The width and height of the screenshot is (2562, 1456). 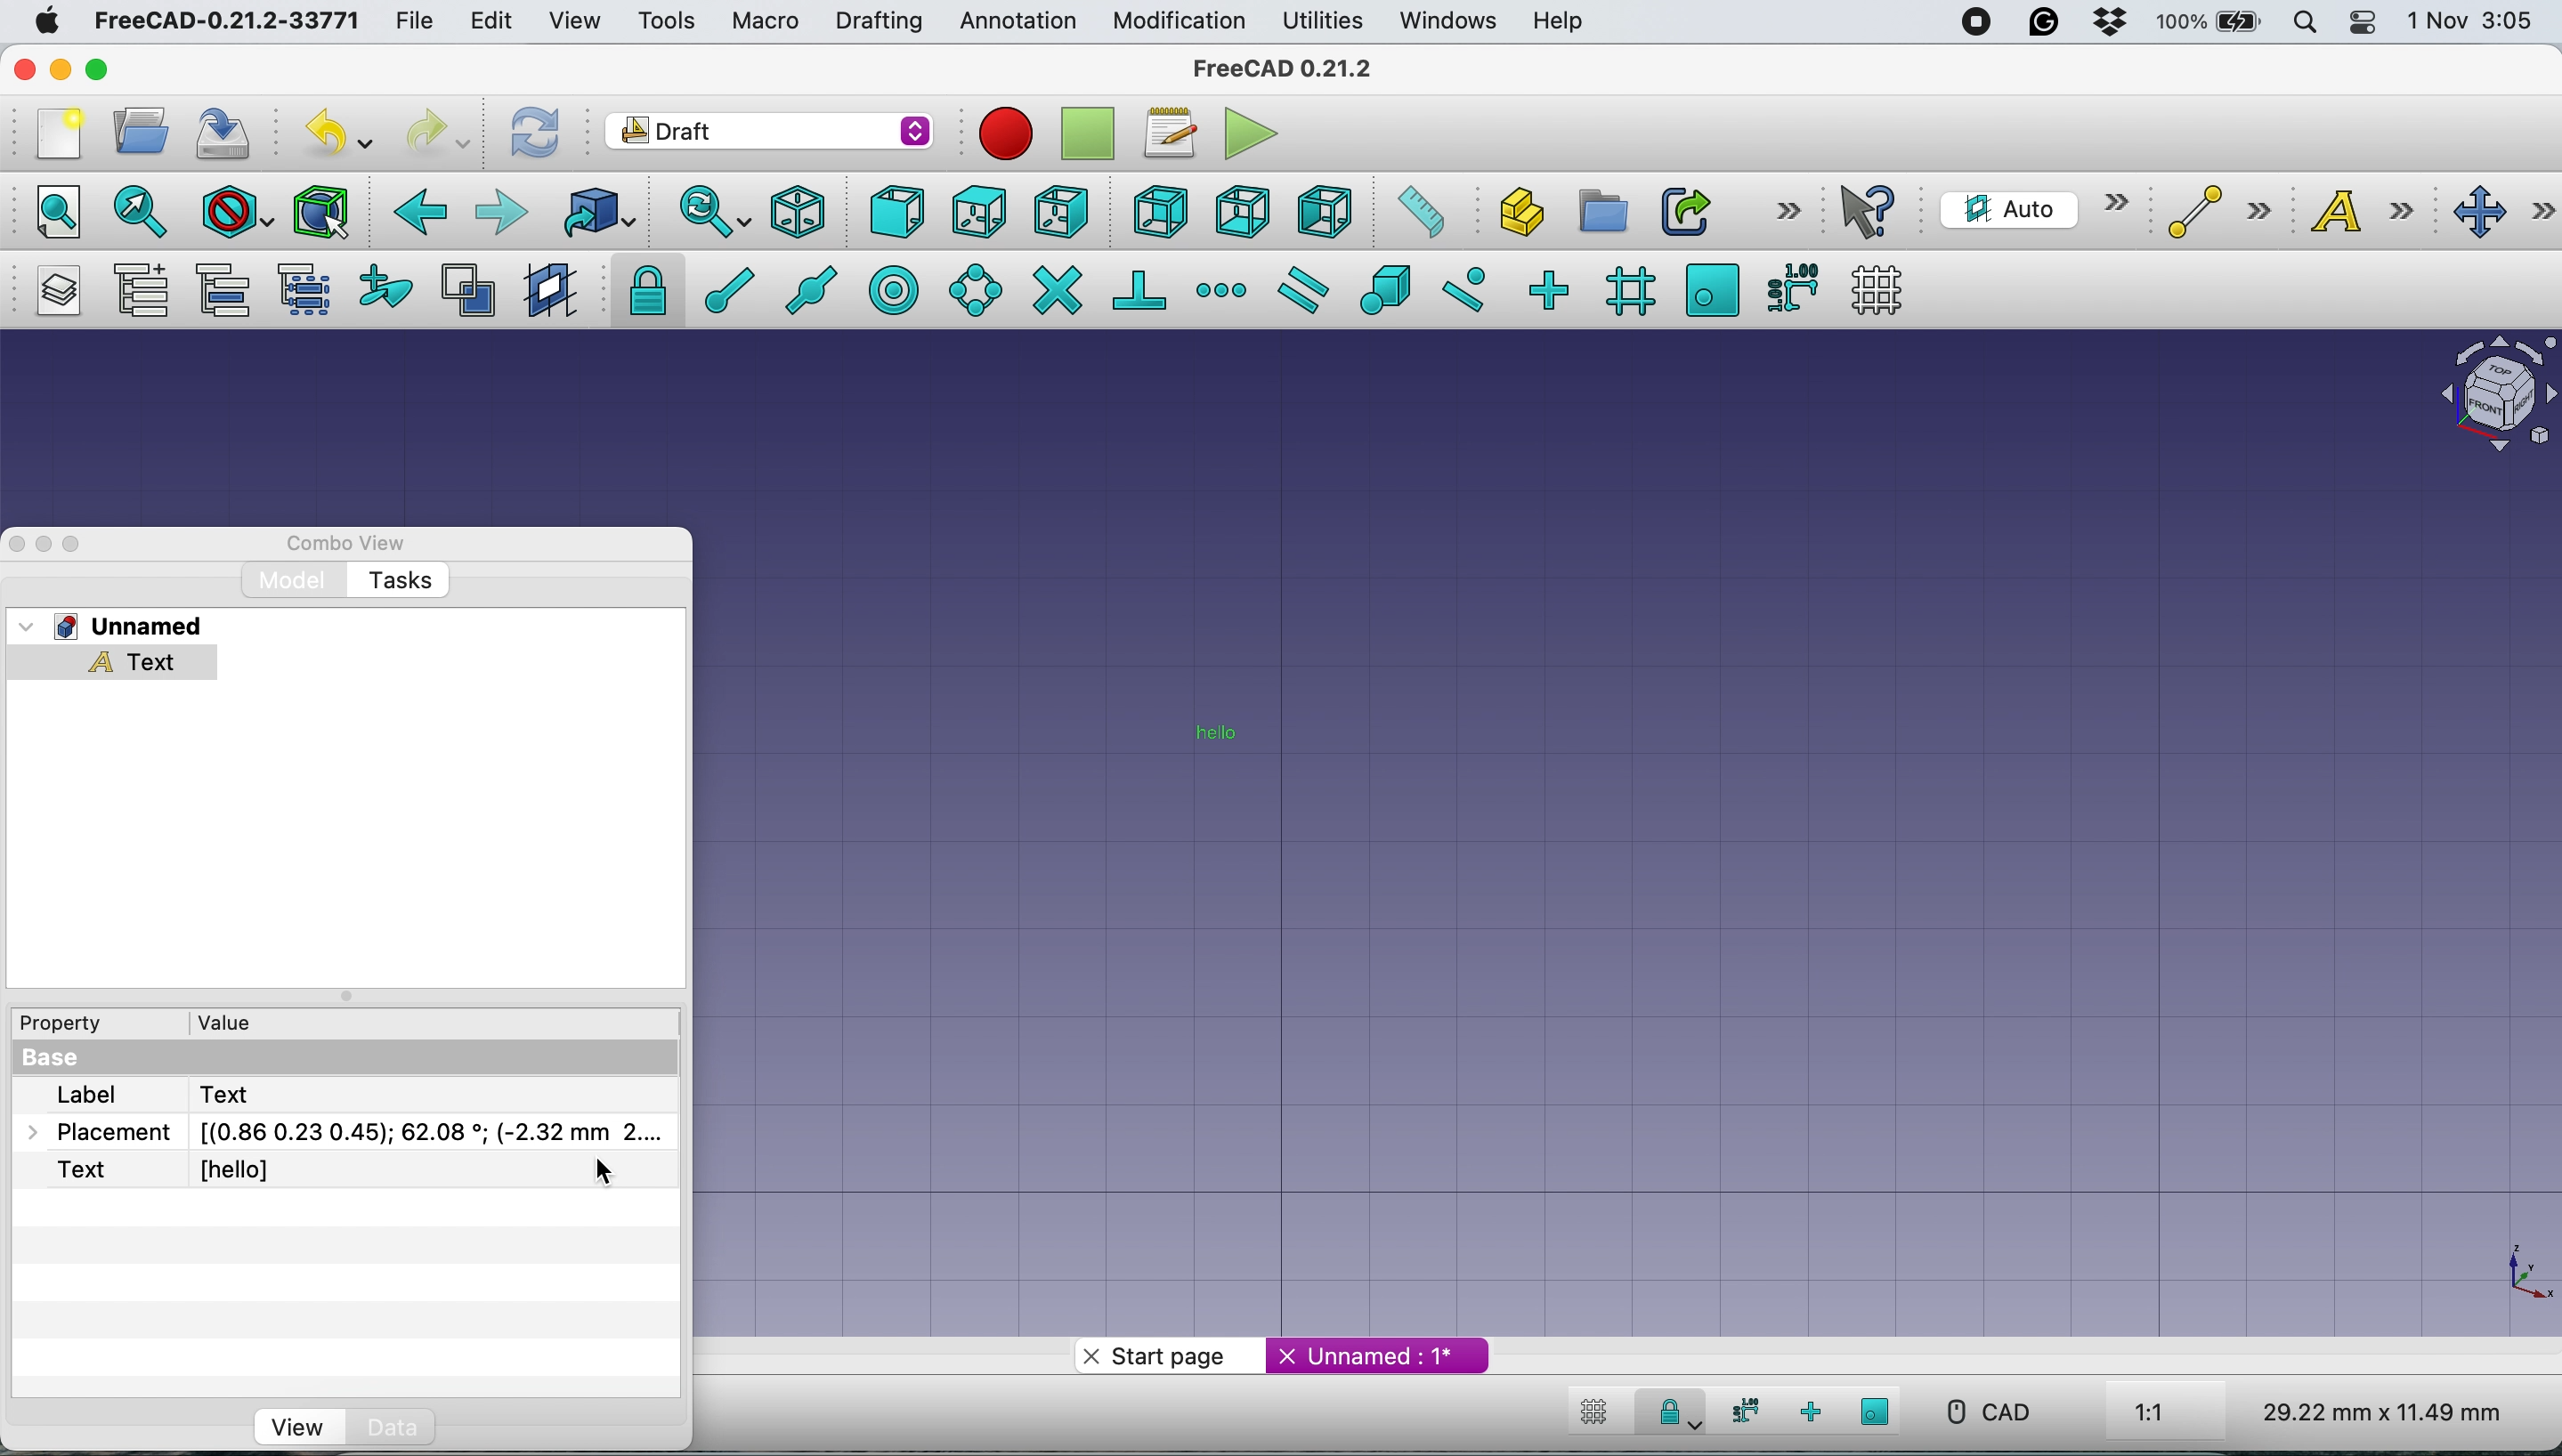 I want to click on front, so click(x=891, y=210).